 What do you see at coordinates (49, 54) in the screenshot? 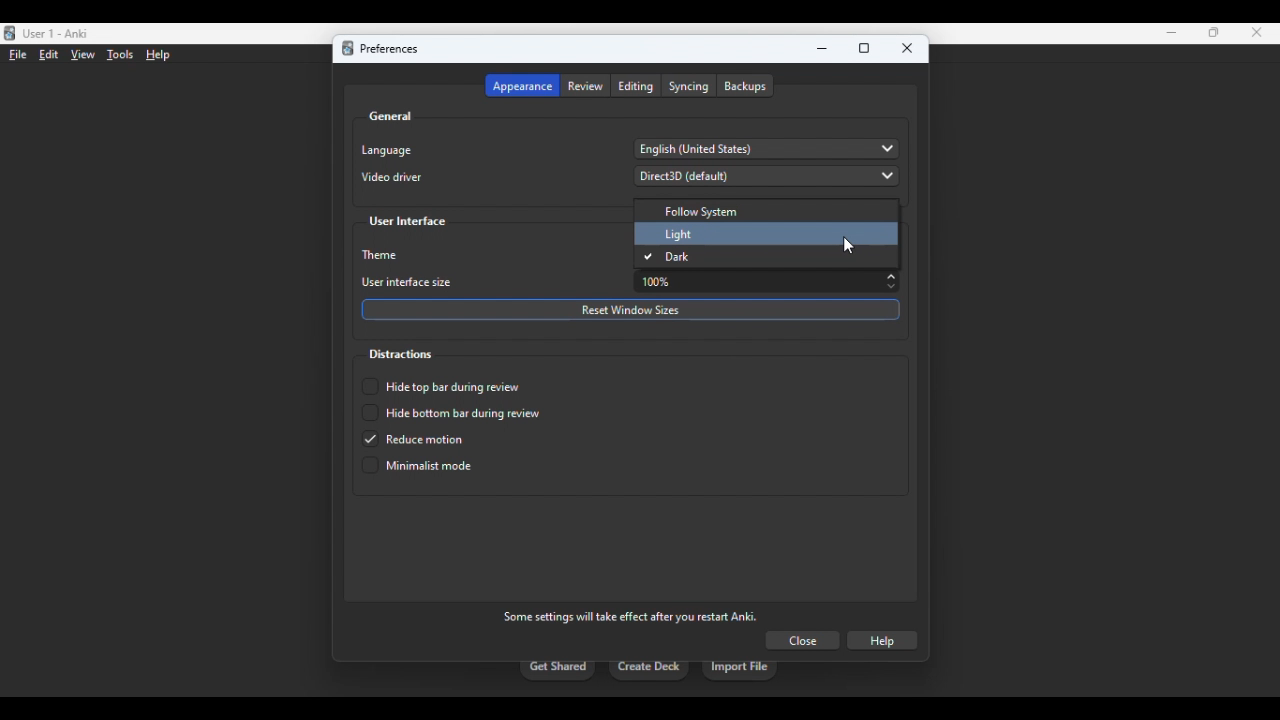
I see `edit` at bounding box center [49, 54].